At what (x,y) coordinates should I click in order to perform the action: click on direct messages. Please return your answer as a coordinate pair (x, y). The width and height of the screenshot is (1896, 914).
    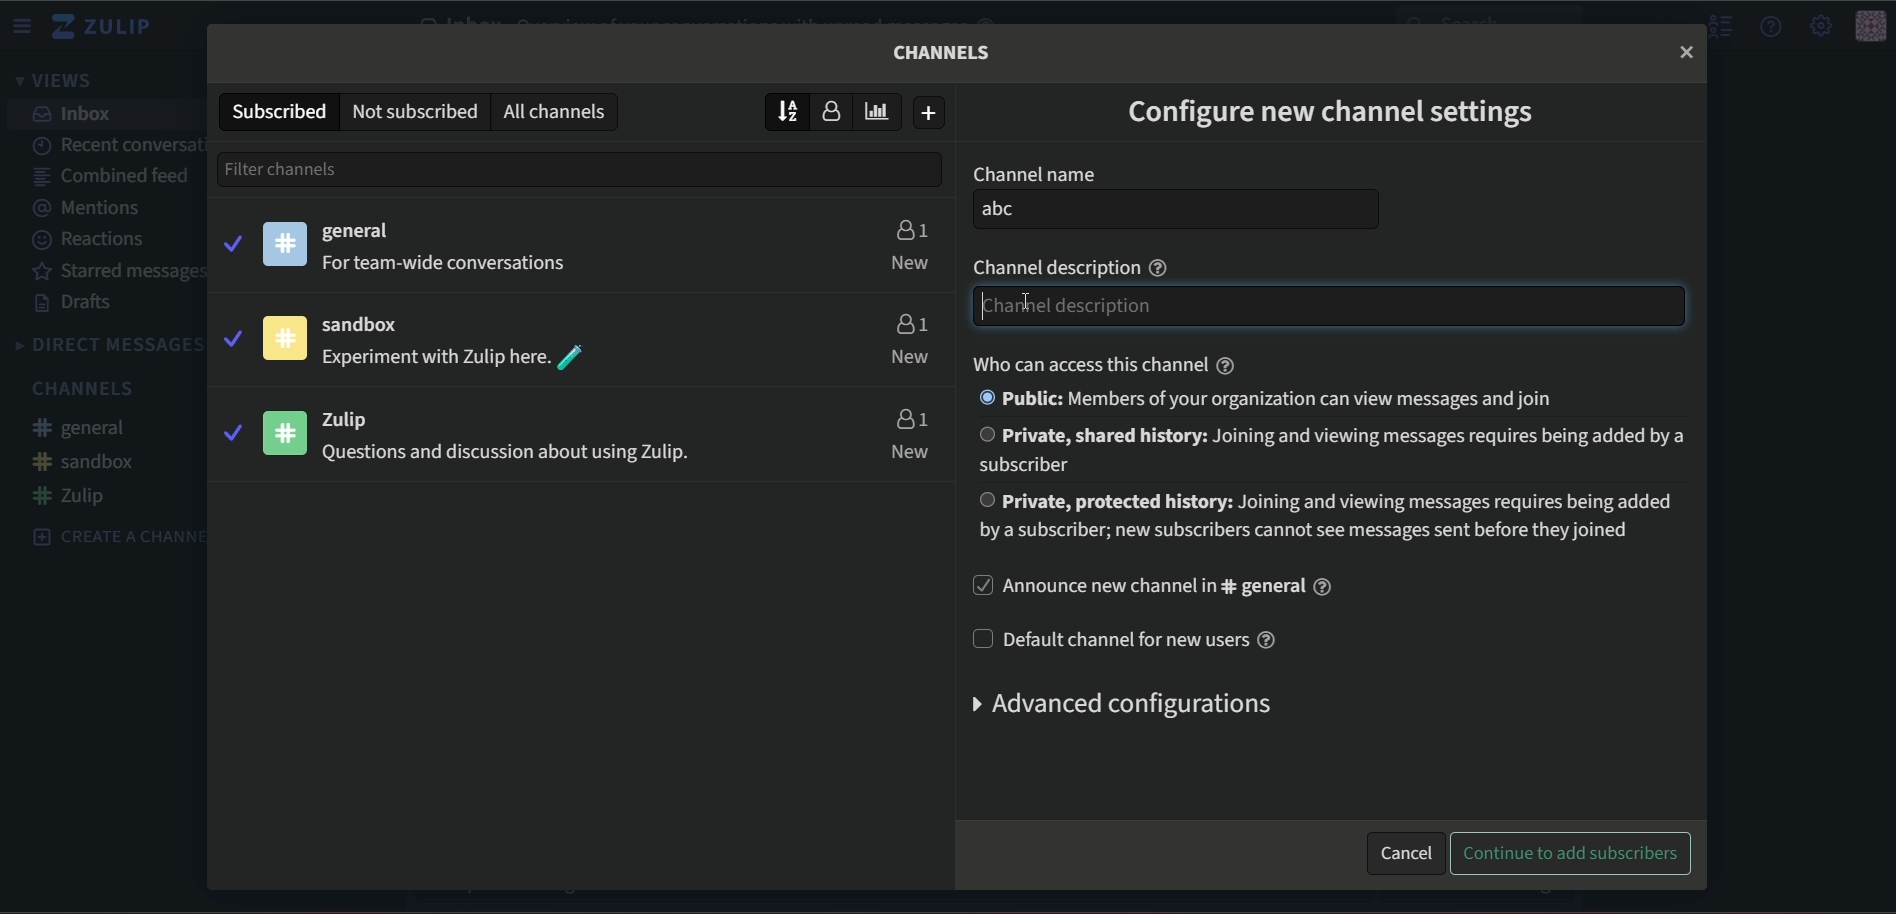
    Looking at the image, I should click on (107, 345).